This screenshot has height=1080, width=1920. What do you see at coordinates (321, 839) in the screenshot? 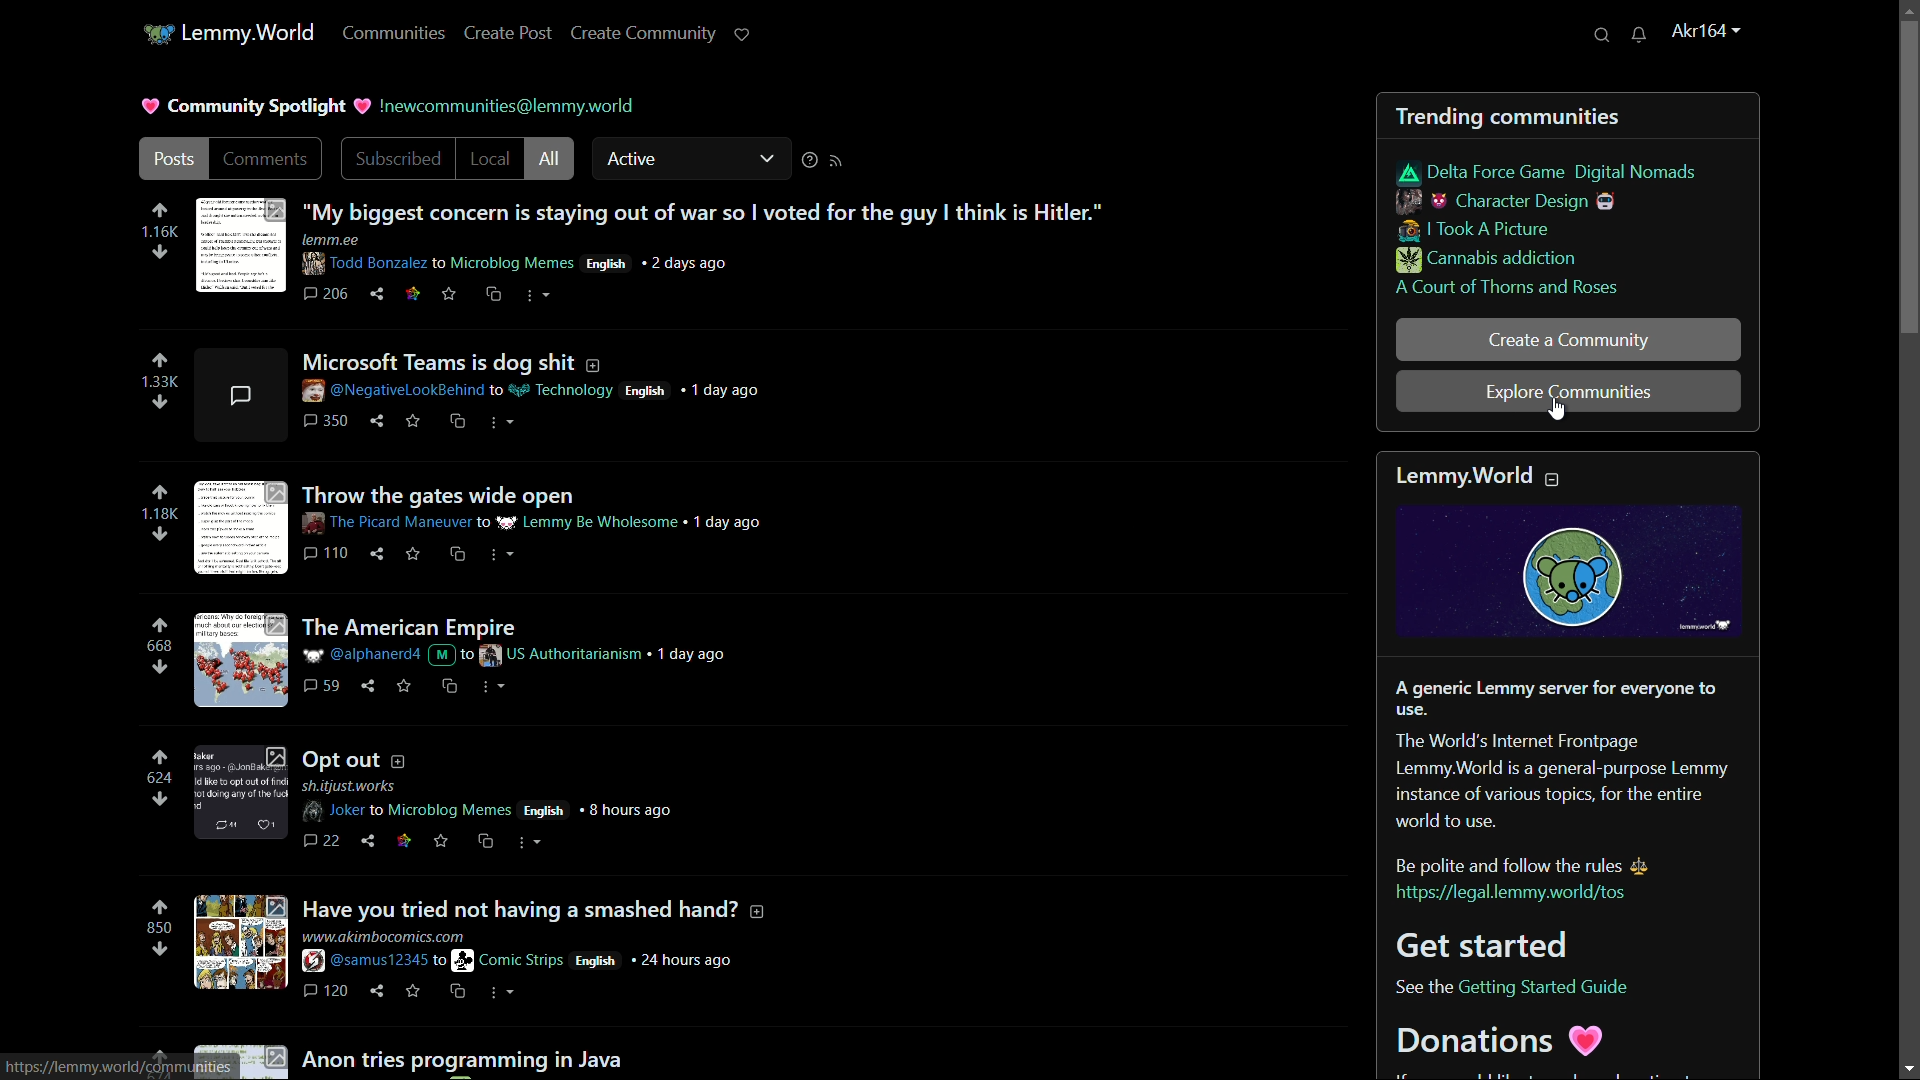
I see `comments` at bounding box center [321, 839].